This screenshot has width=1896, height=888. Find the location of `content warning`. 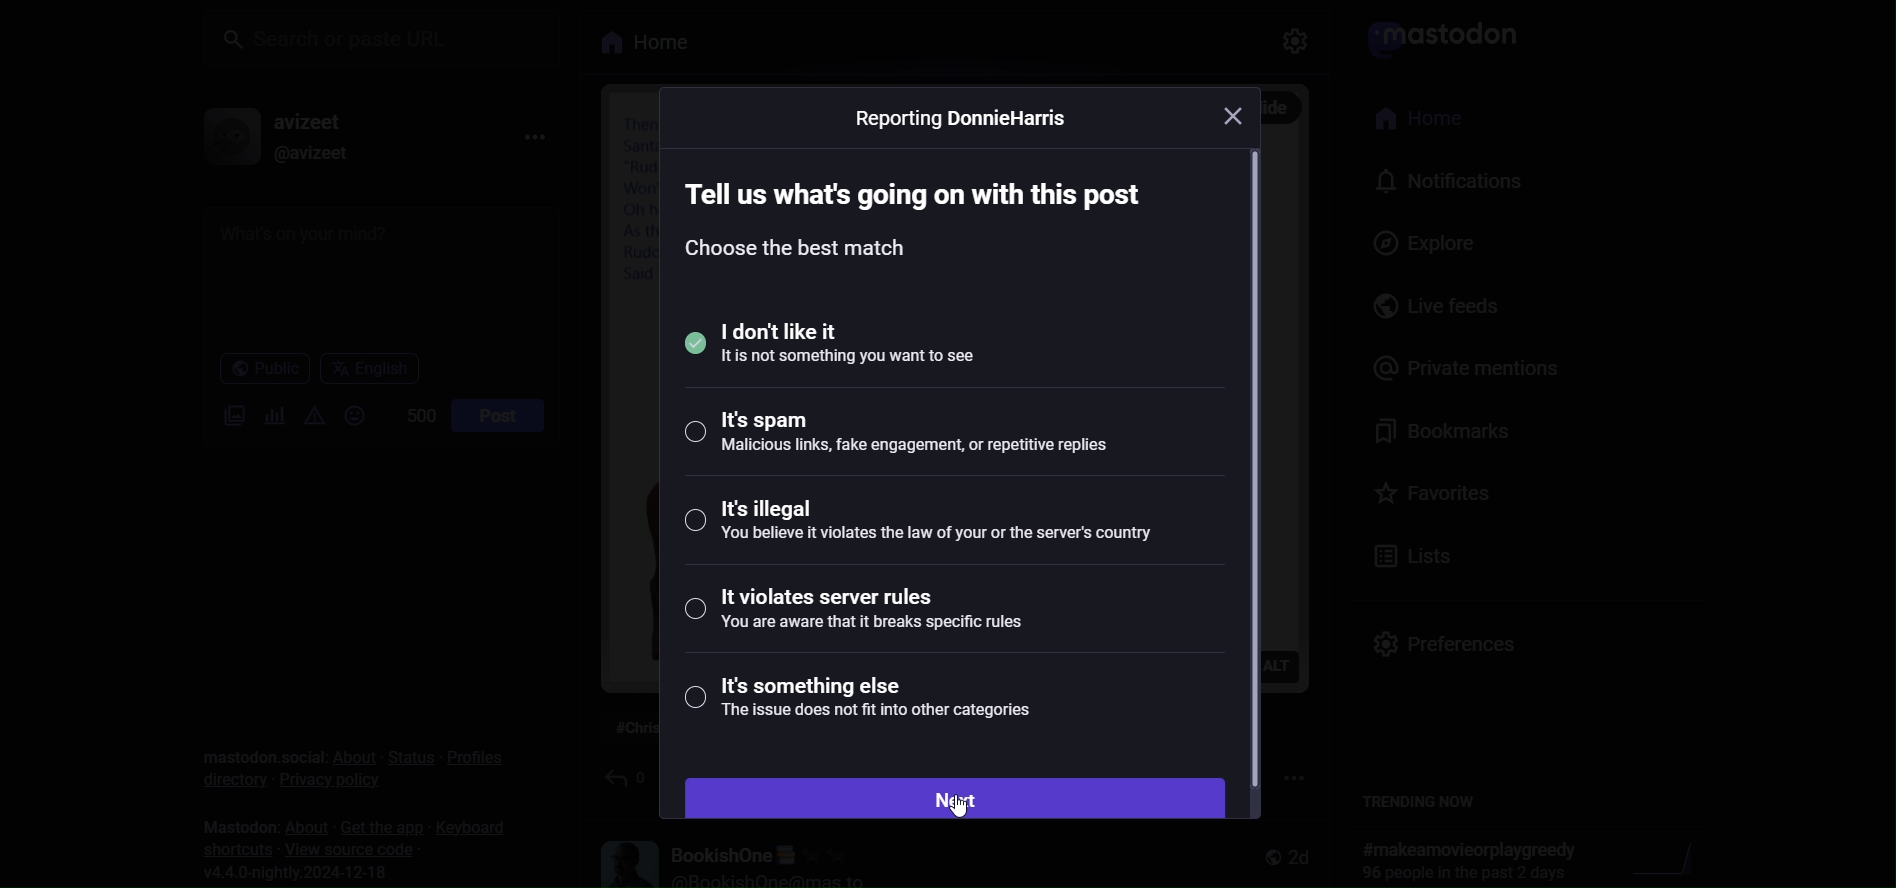

content warning is located at coordinates (313, 415).